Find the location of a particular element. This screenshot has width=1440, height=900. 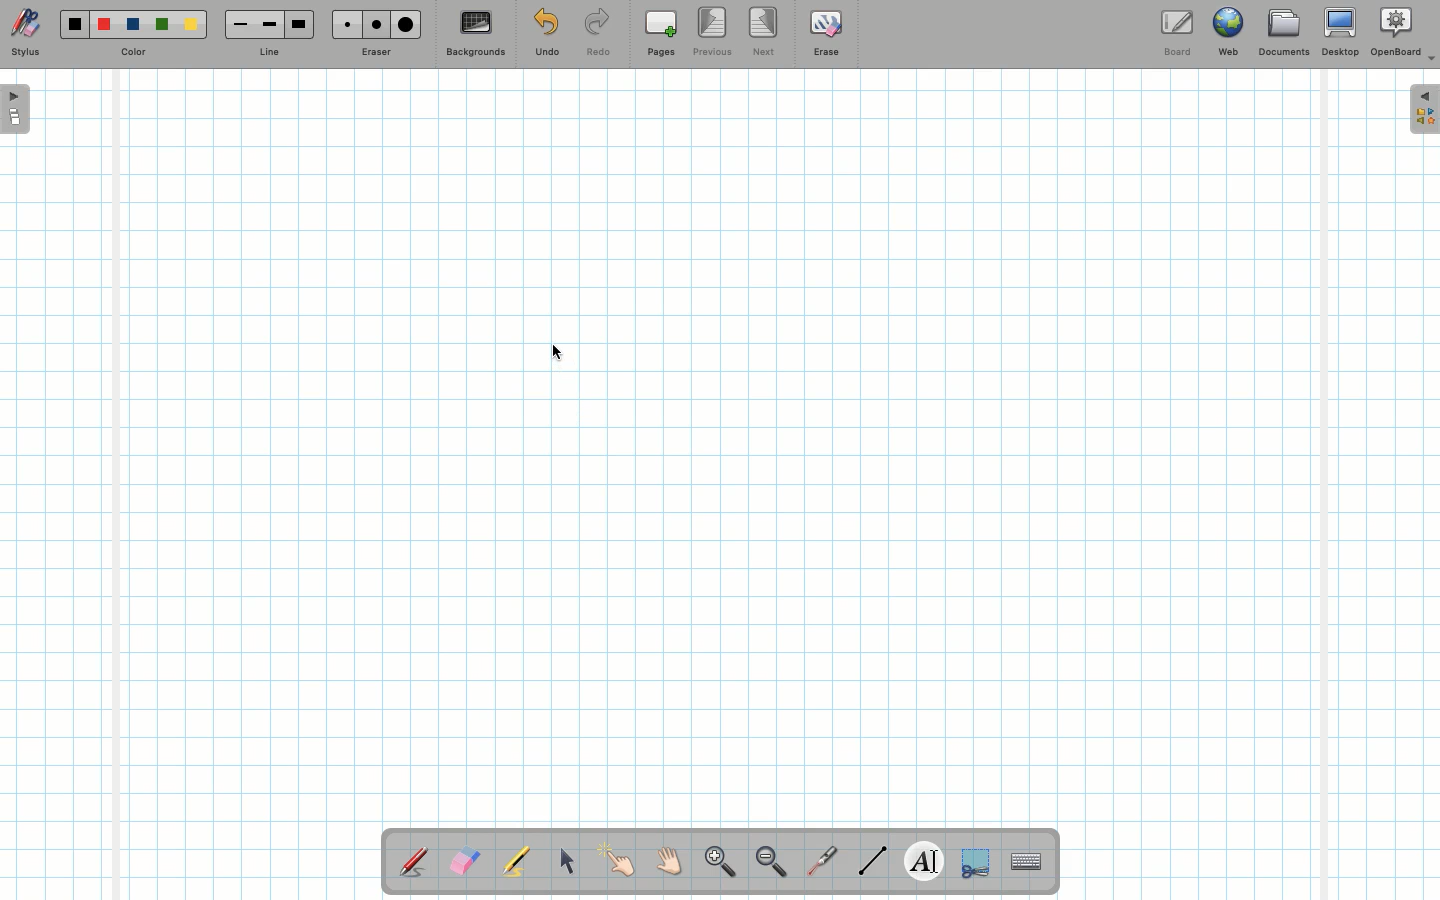

Eraser is located at coordinates (464, 863).